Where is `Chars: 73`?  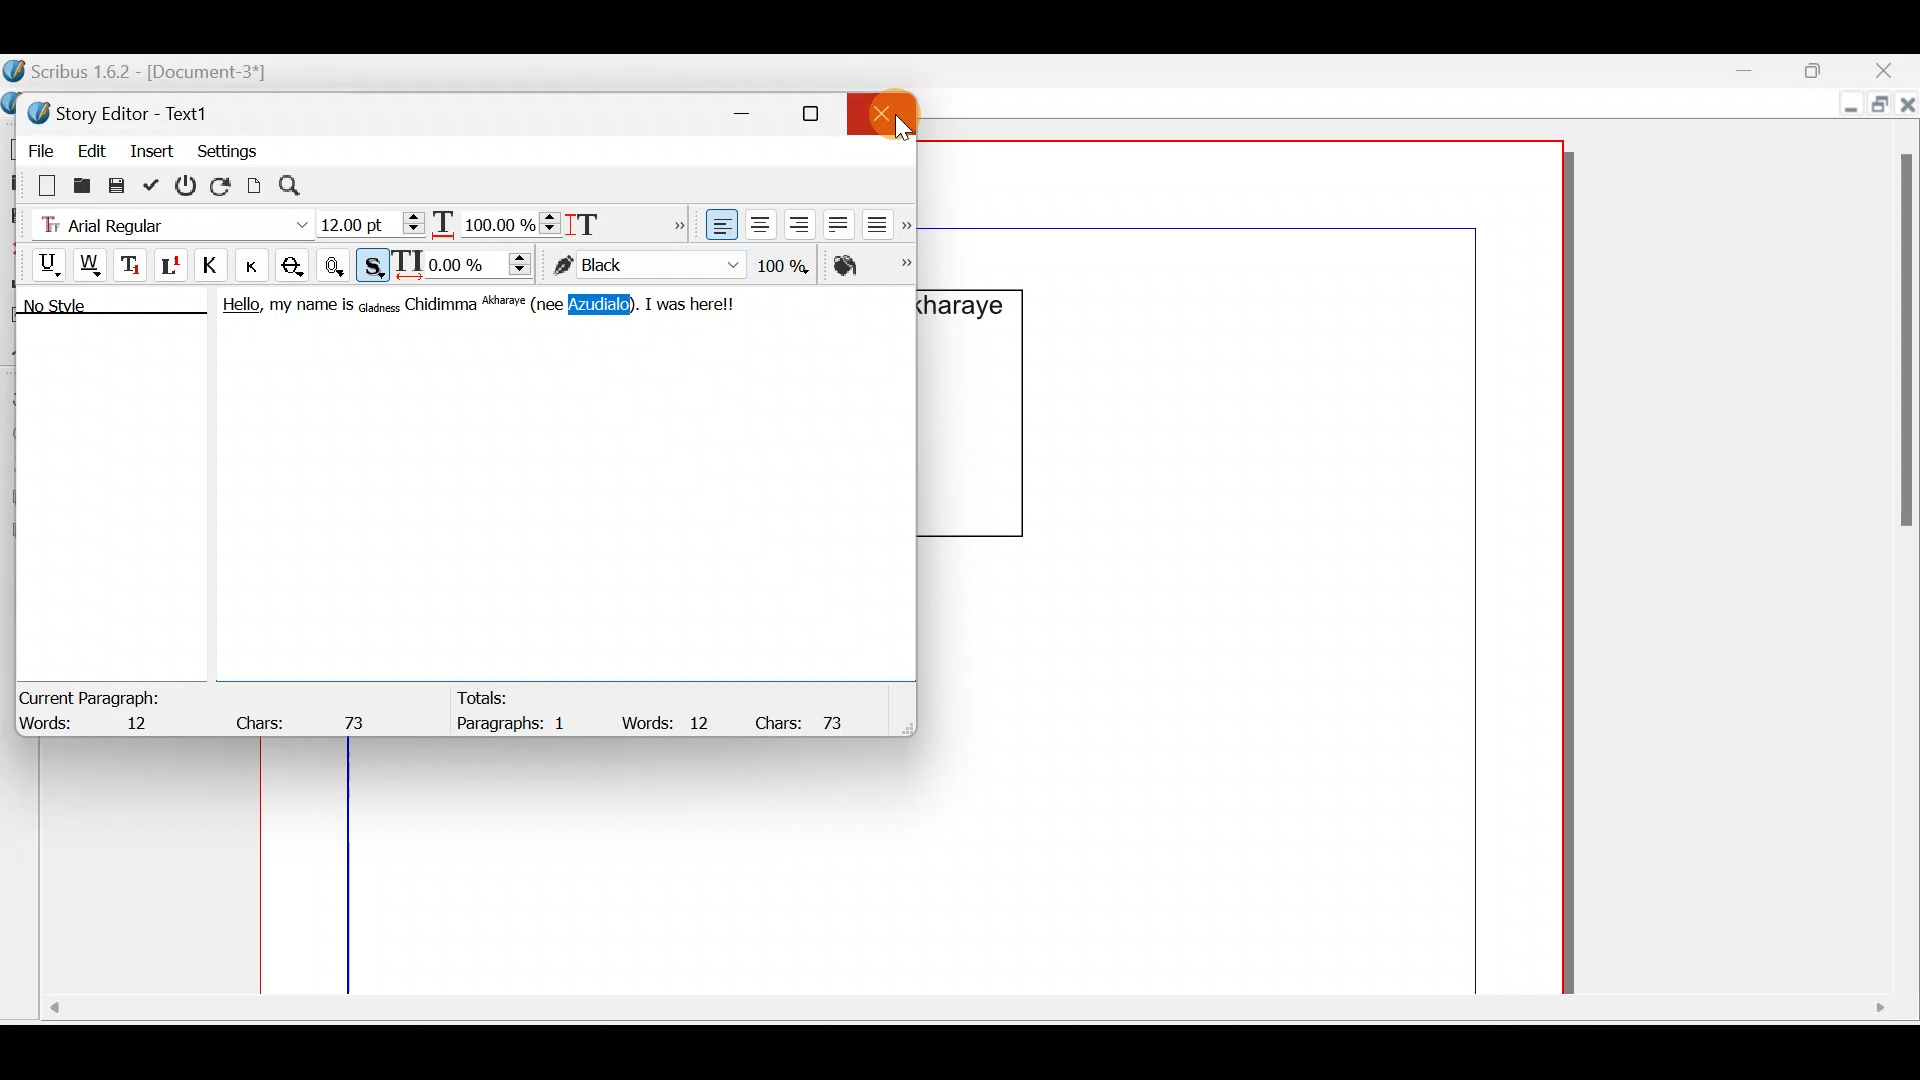
Chars: 73 is located at coordinates (306, 717).